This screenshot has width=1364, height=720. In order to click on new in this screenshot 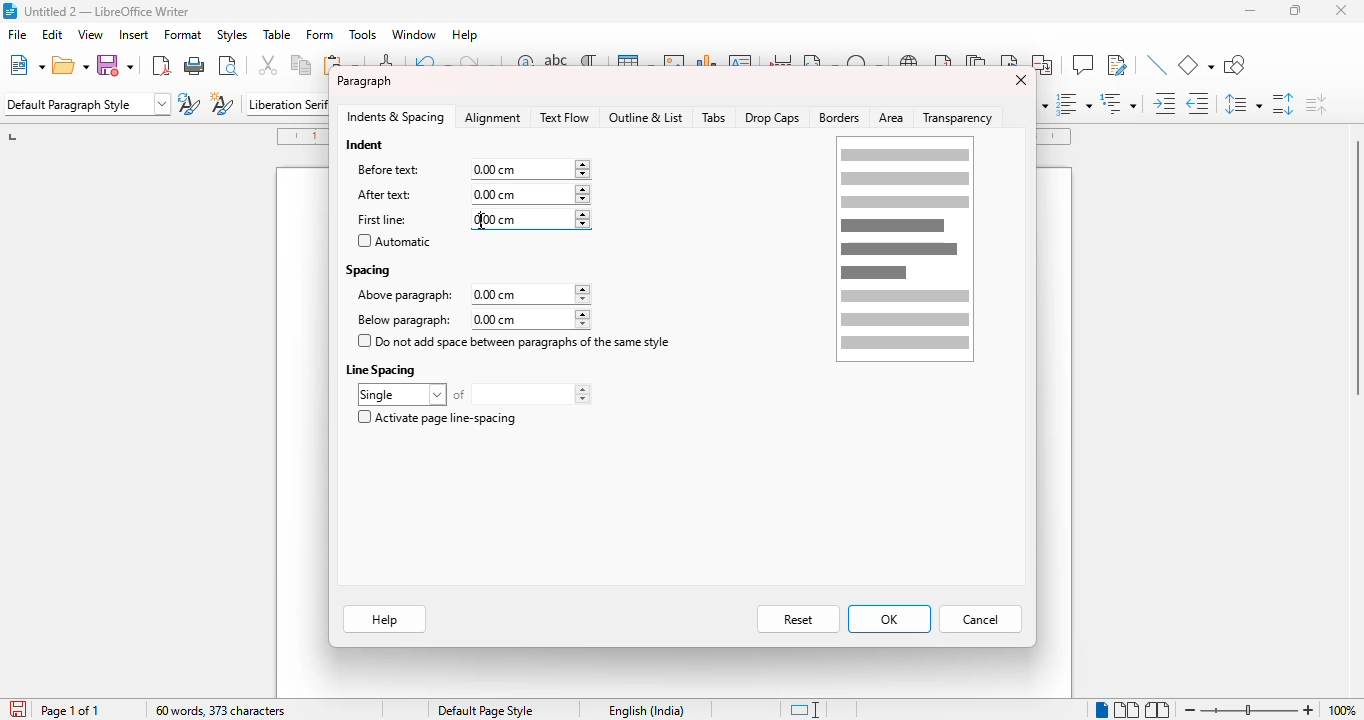, I will do `click(26, 64)`.